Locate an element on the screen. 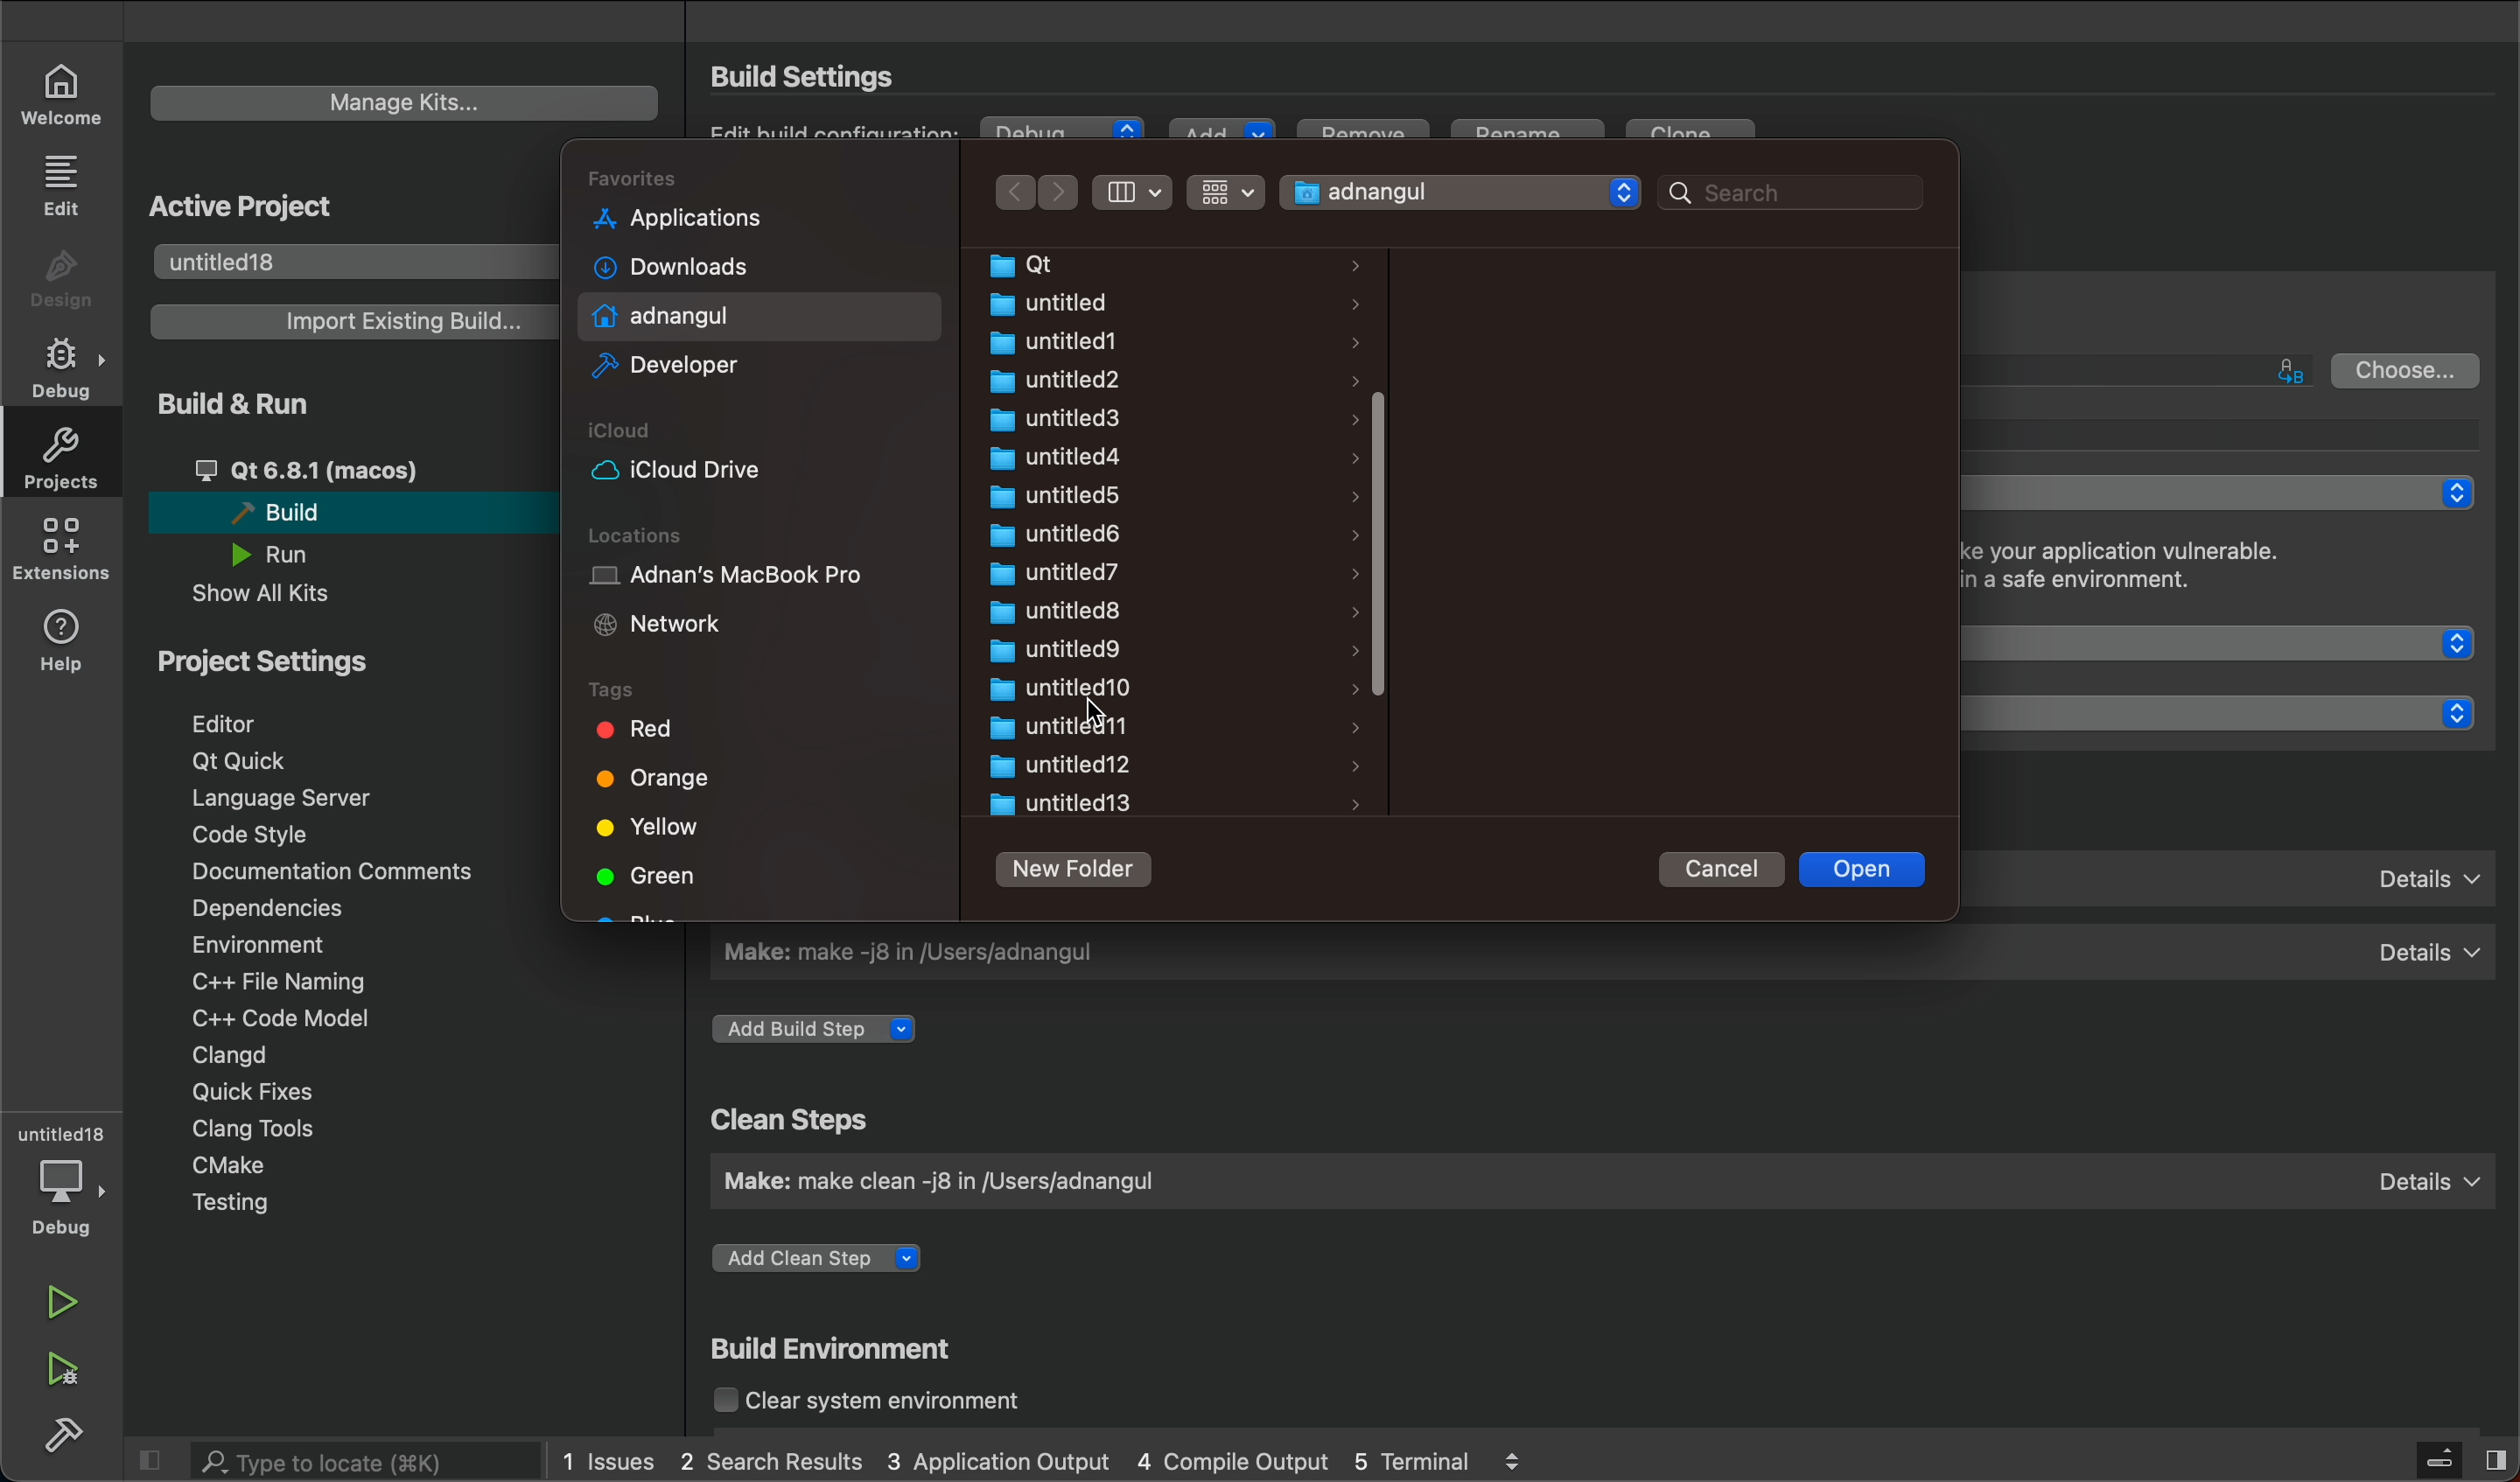  add clean step is located at coordinates (845, 1253).